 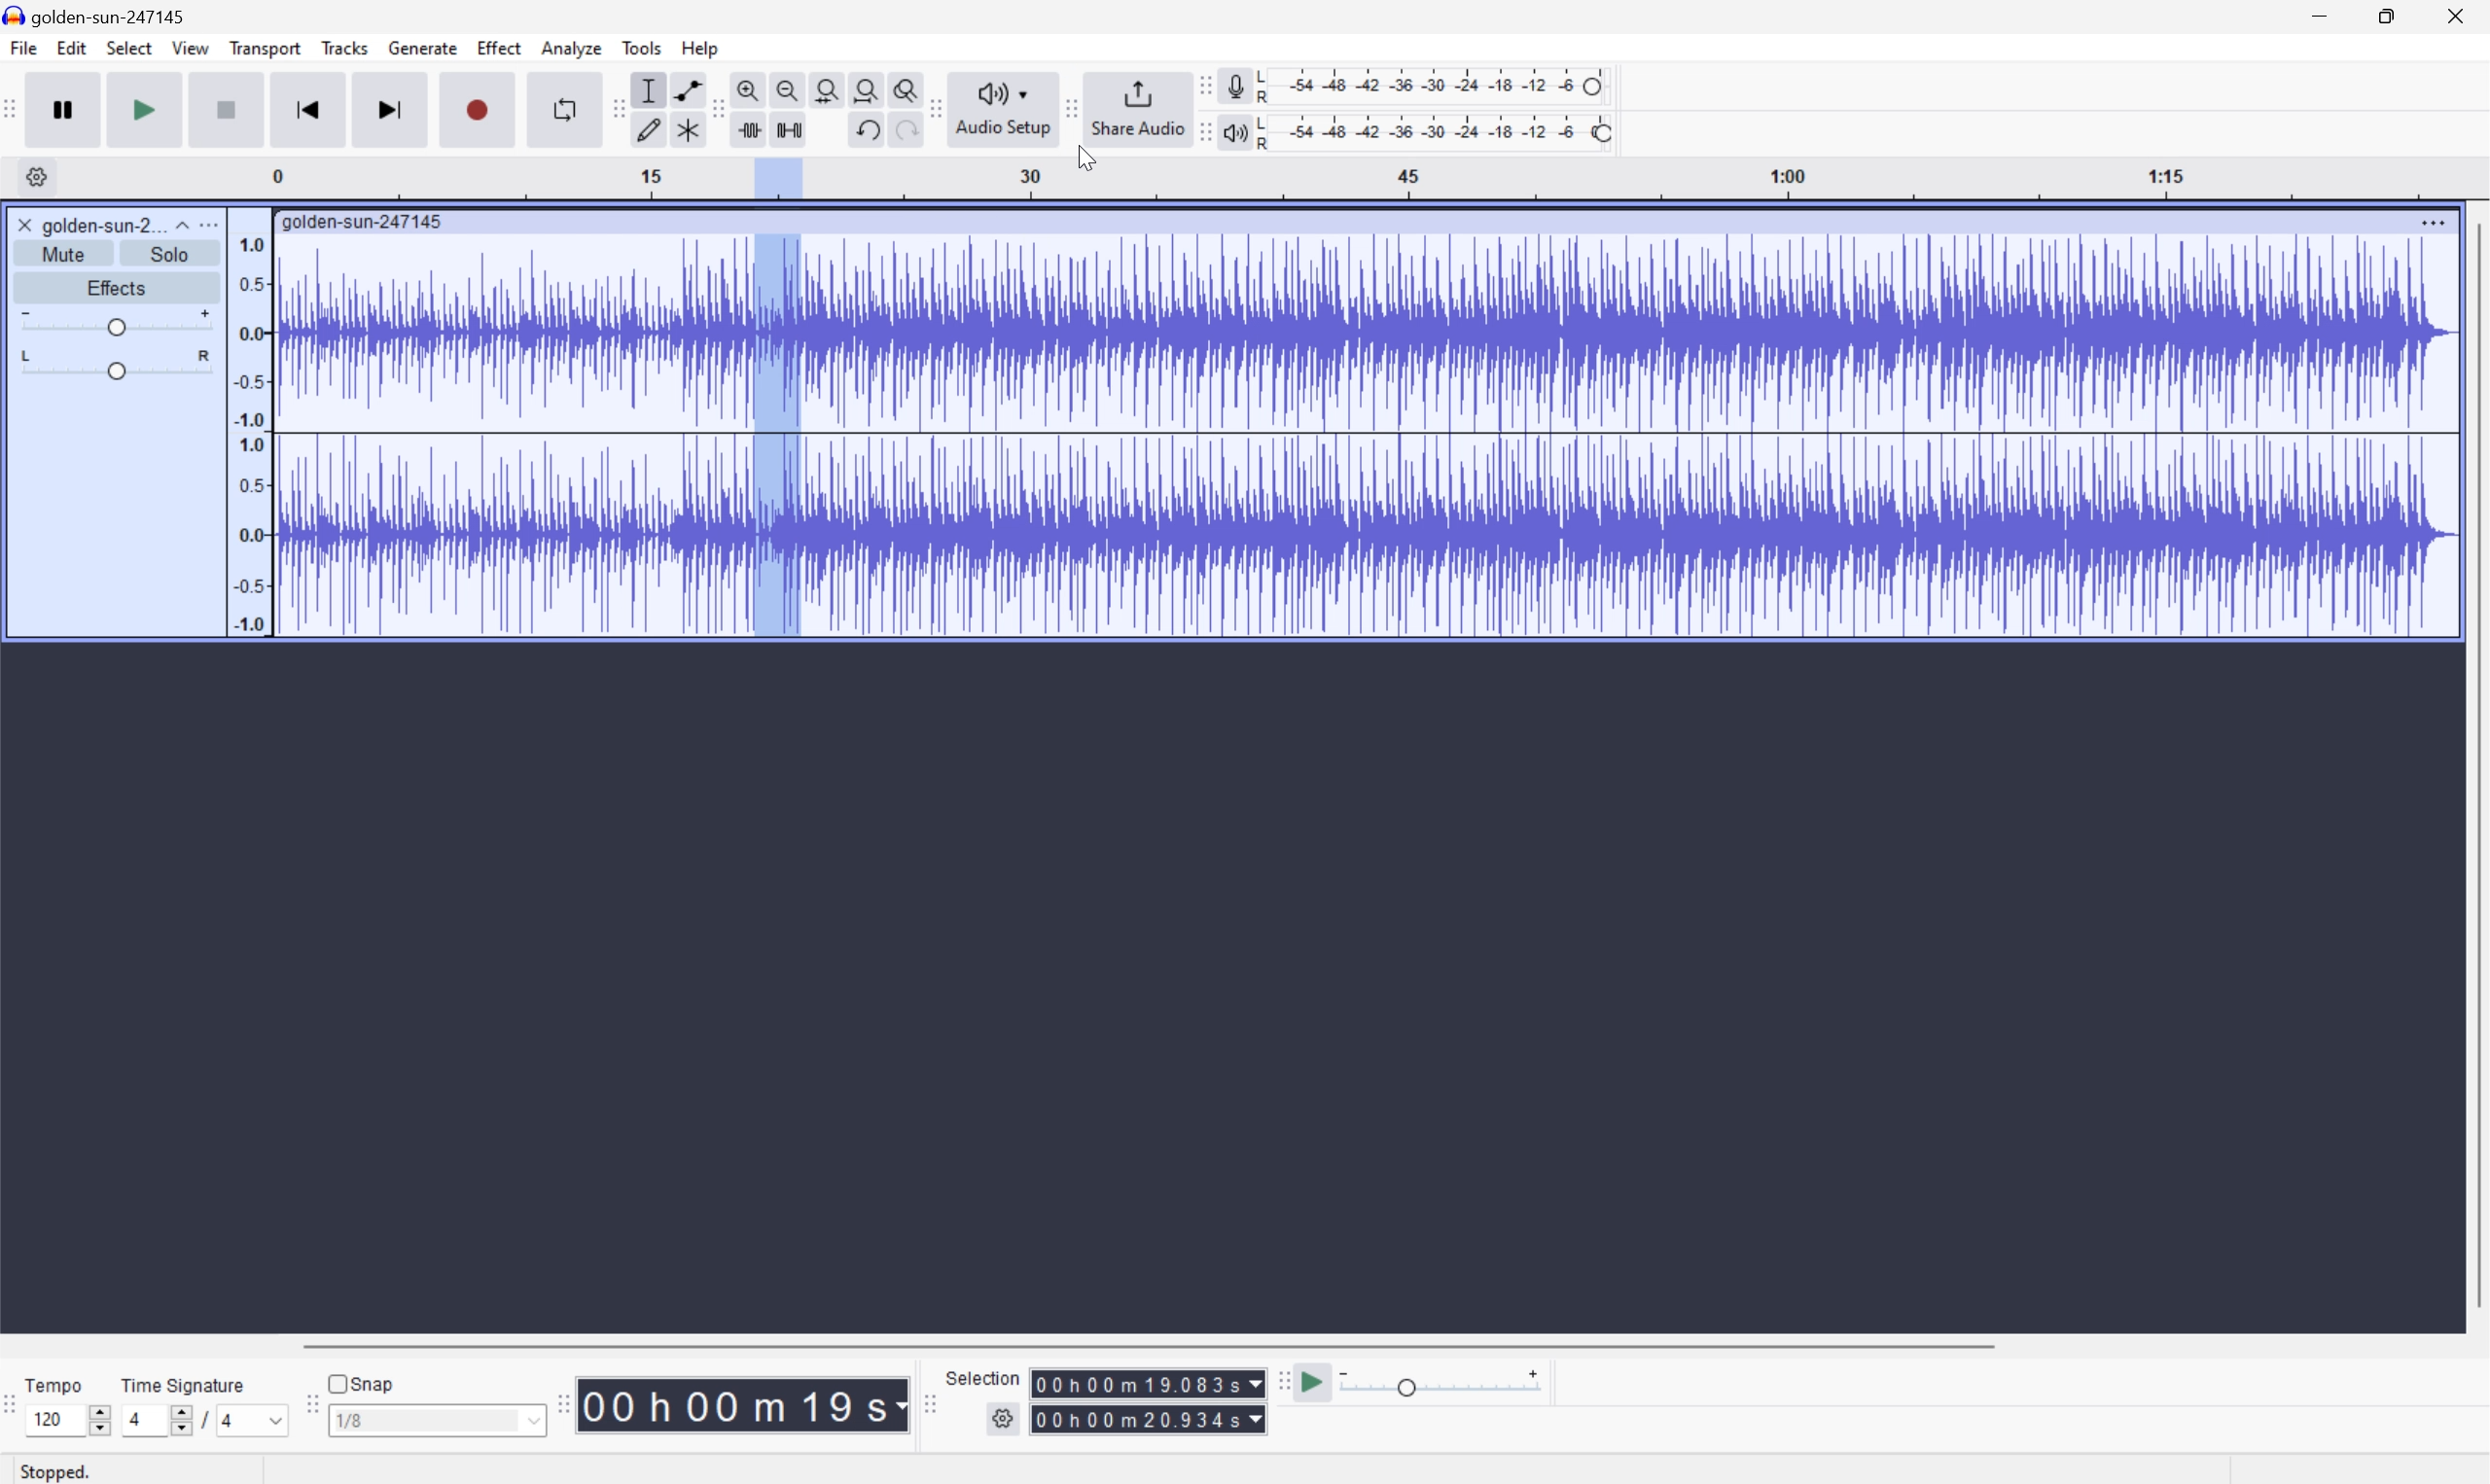 I want to click on Drop Down, so click(x=531, y=1424).